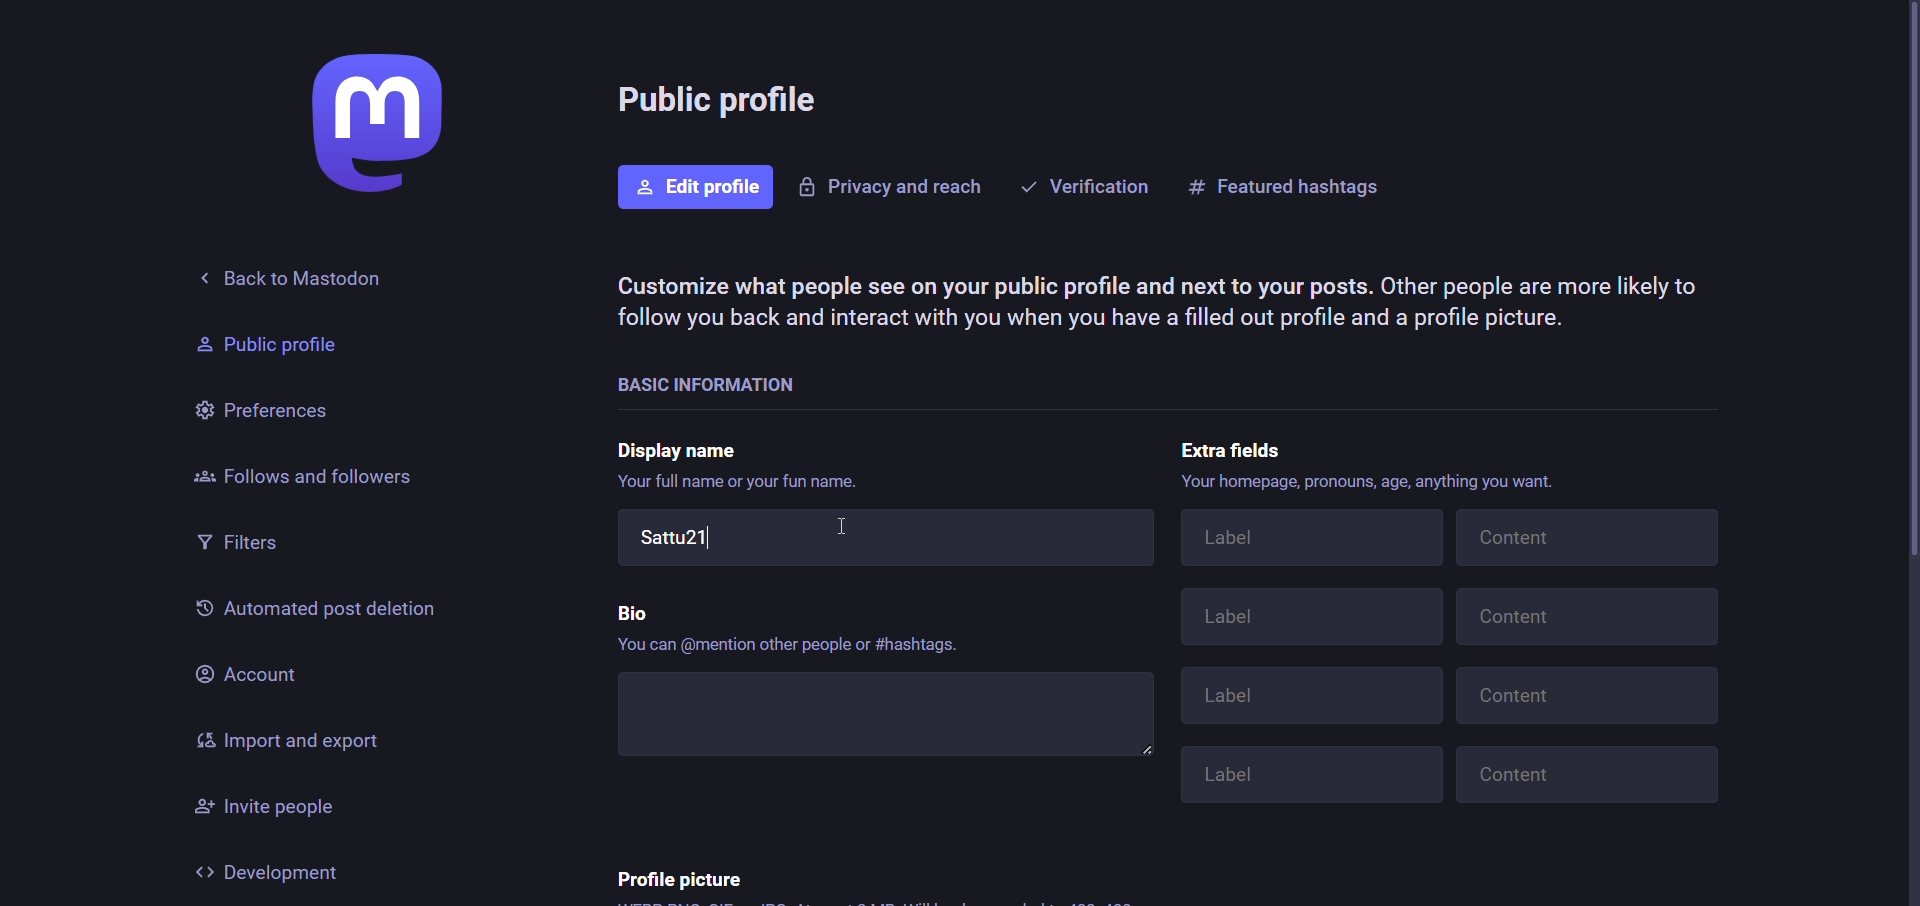 Image resolution: width=1920 pixels, height=906 pixels. I want to click on Label, so click(1317, 698).